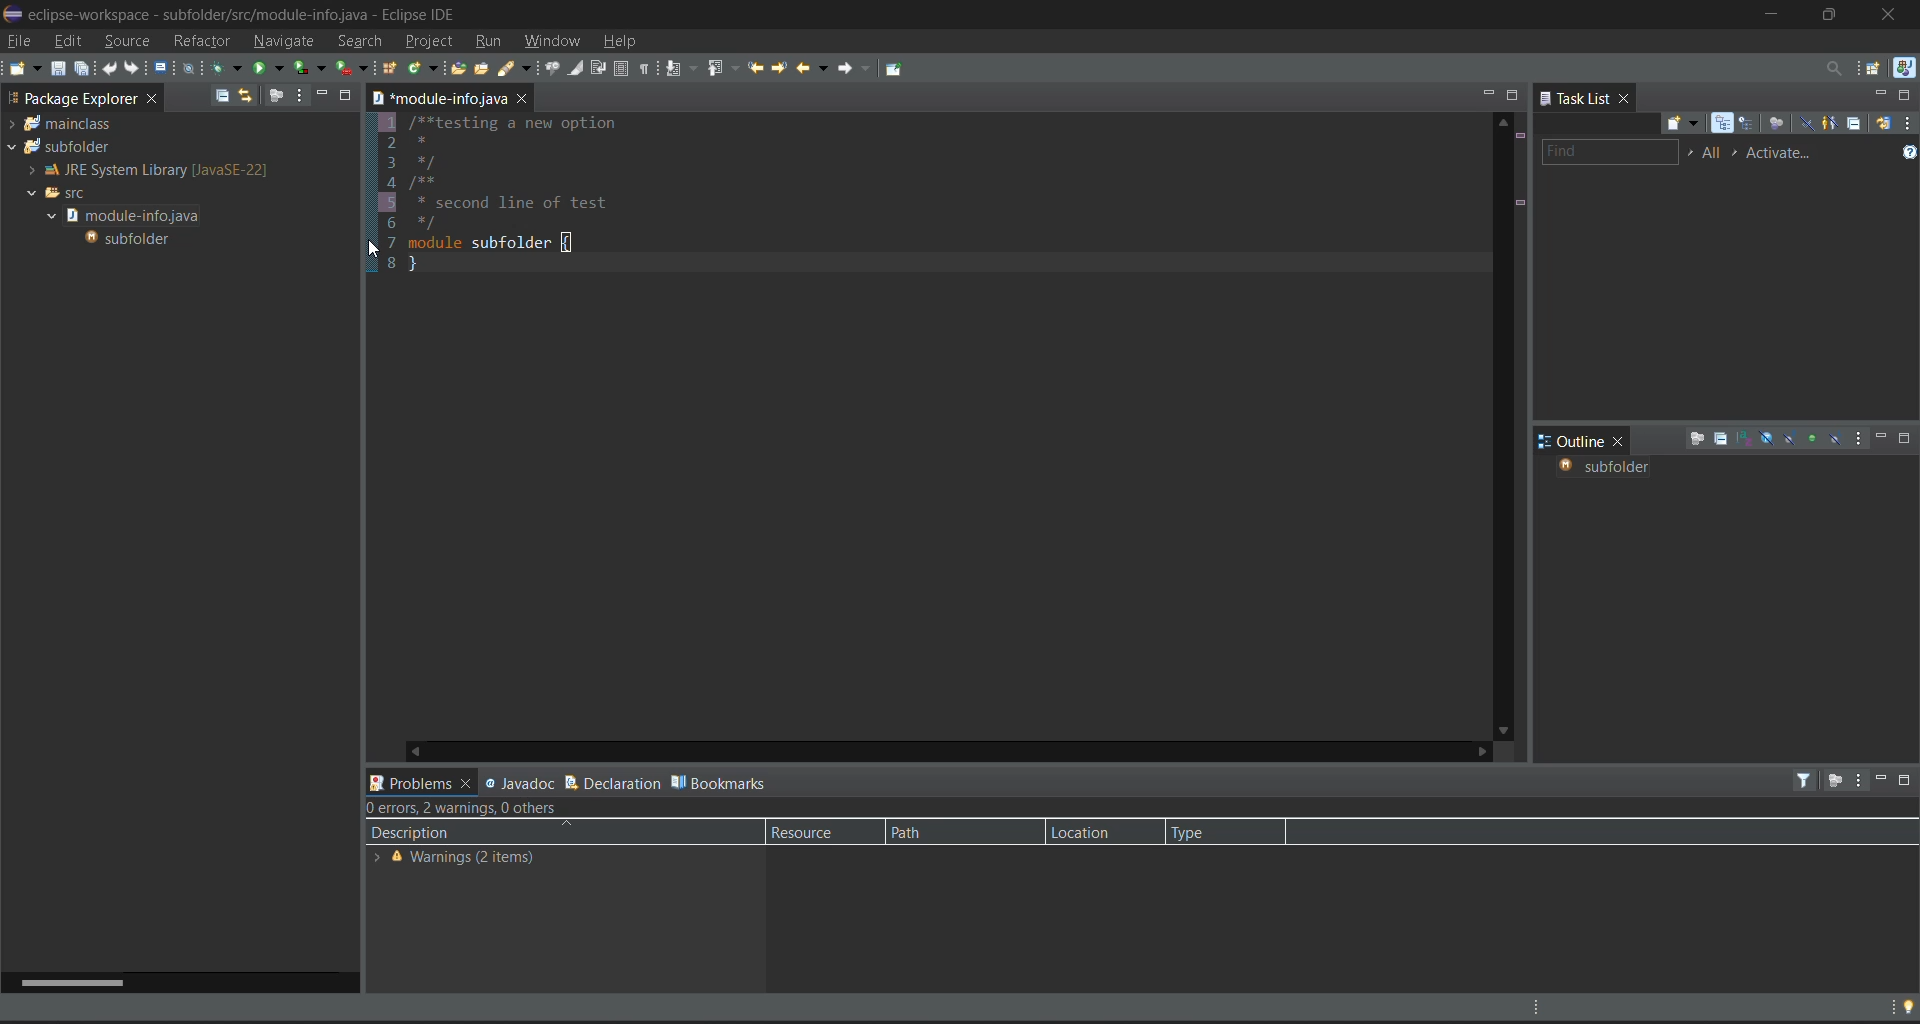 The height and width of the screenshot is (1024, 1920). I want to click on new task, so click(1685, 124).